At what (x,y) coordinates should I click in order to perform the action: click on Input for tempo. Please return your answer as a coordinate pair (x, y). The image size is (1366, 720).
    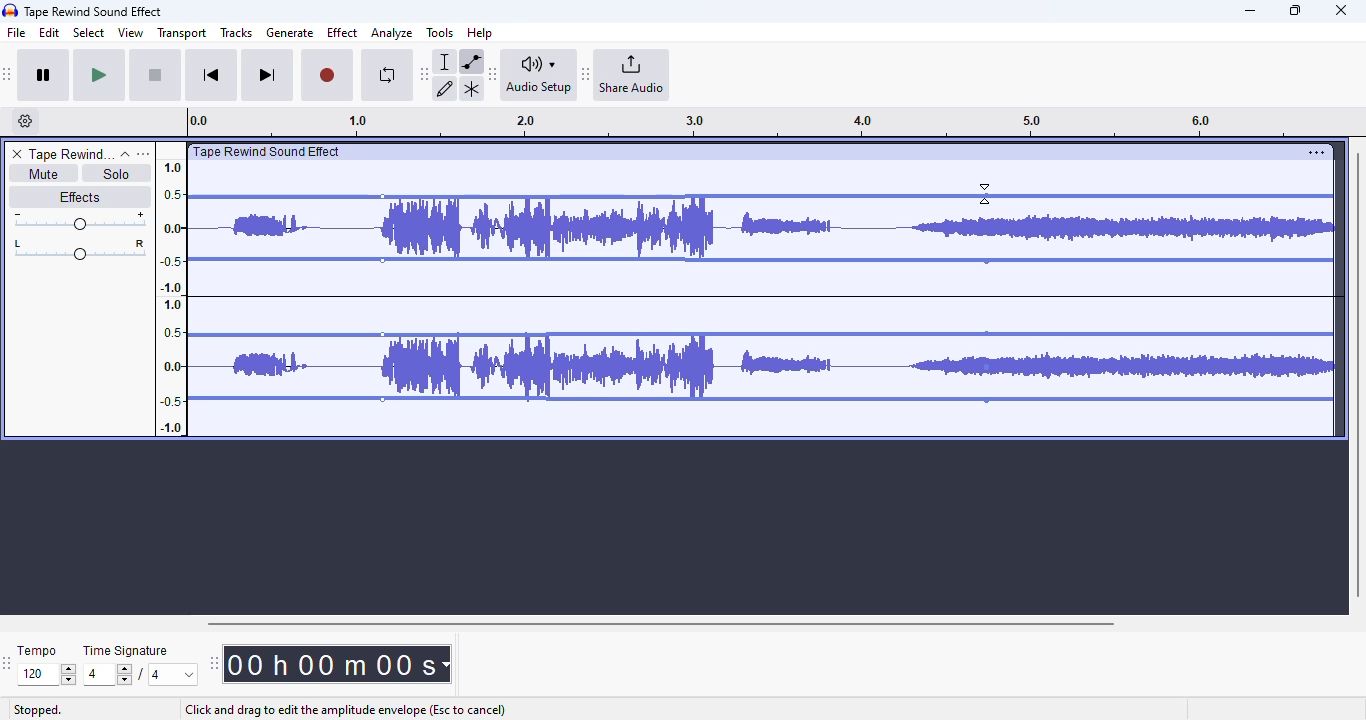
    Looking at the image, I should click on (46, 675).